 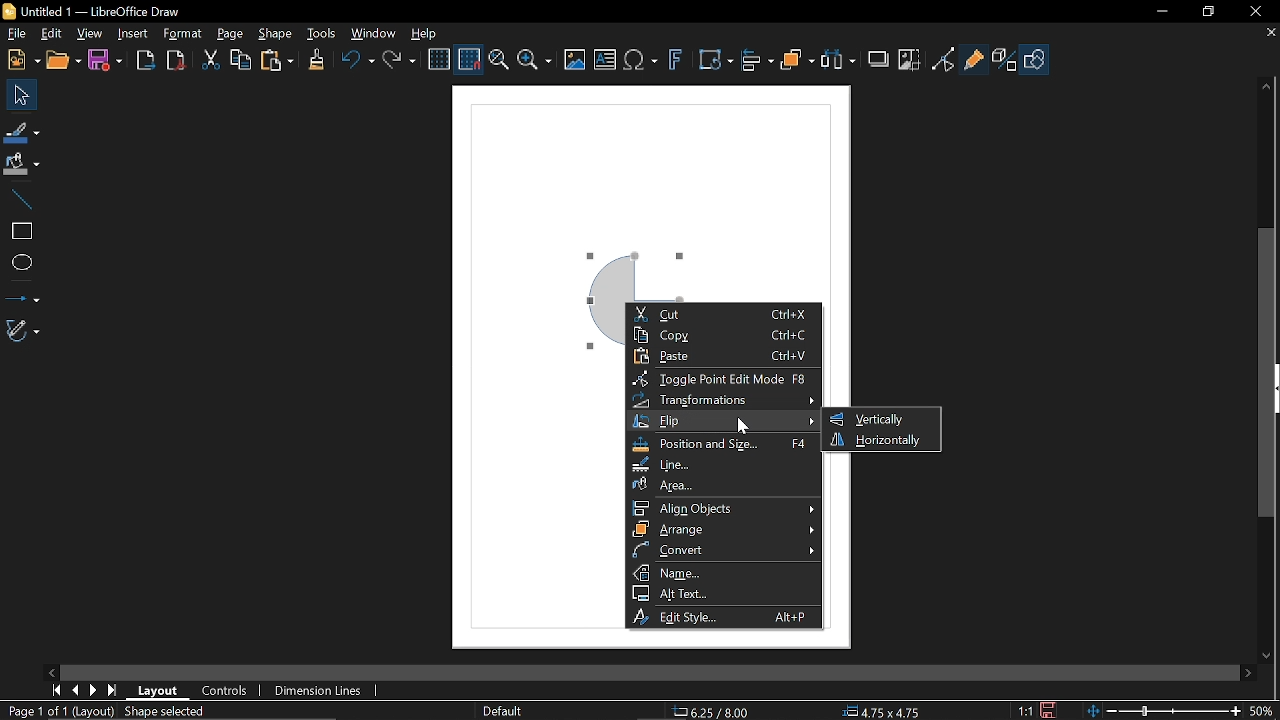 What do you see at coordinates (715, 712) in the screenshot?
I see `6.25/8.00(cursor position)` at bounding box center [715, 712].